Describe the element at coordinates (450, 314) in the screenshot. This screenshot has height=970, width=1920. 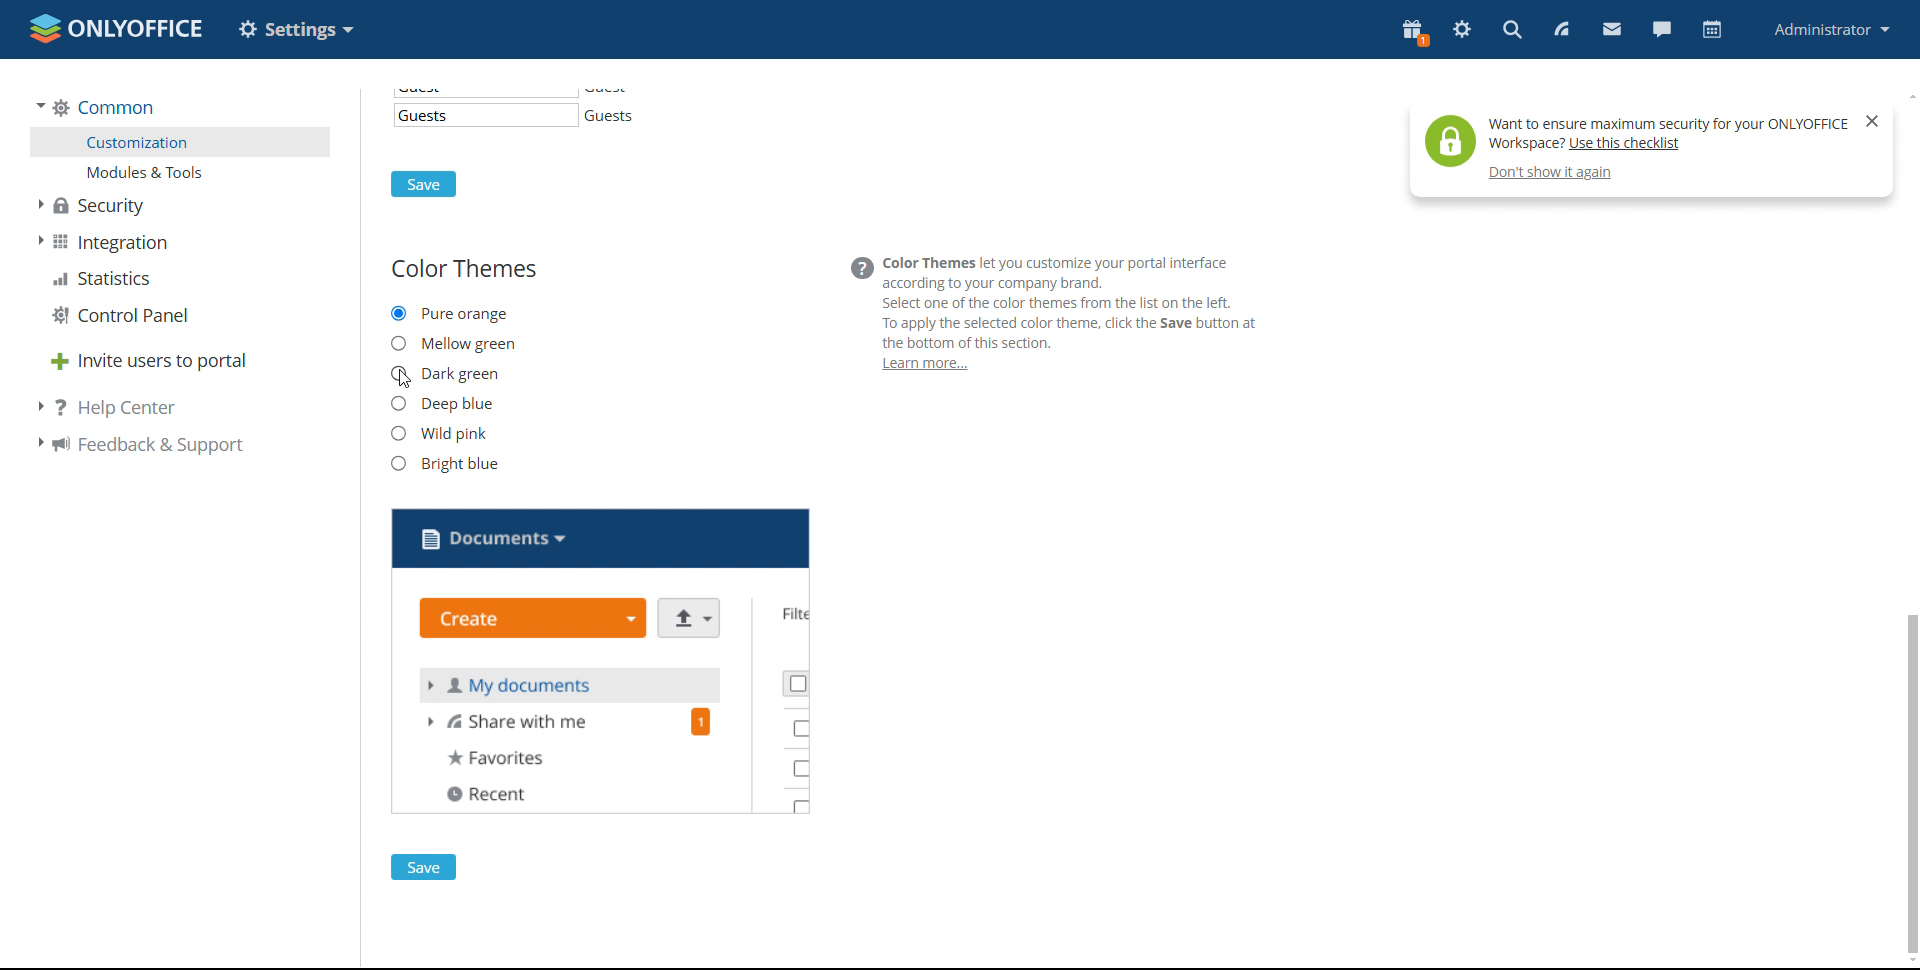
I see `pure orange` at that location.